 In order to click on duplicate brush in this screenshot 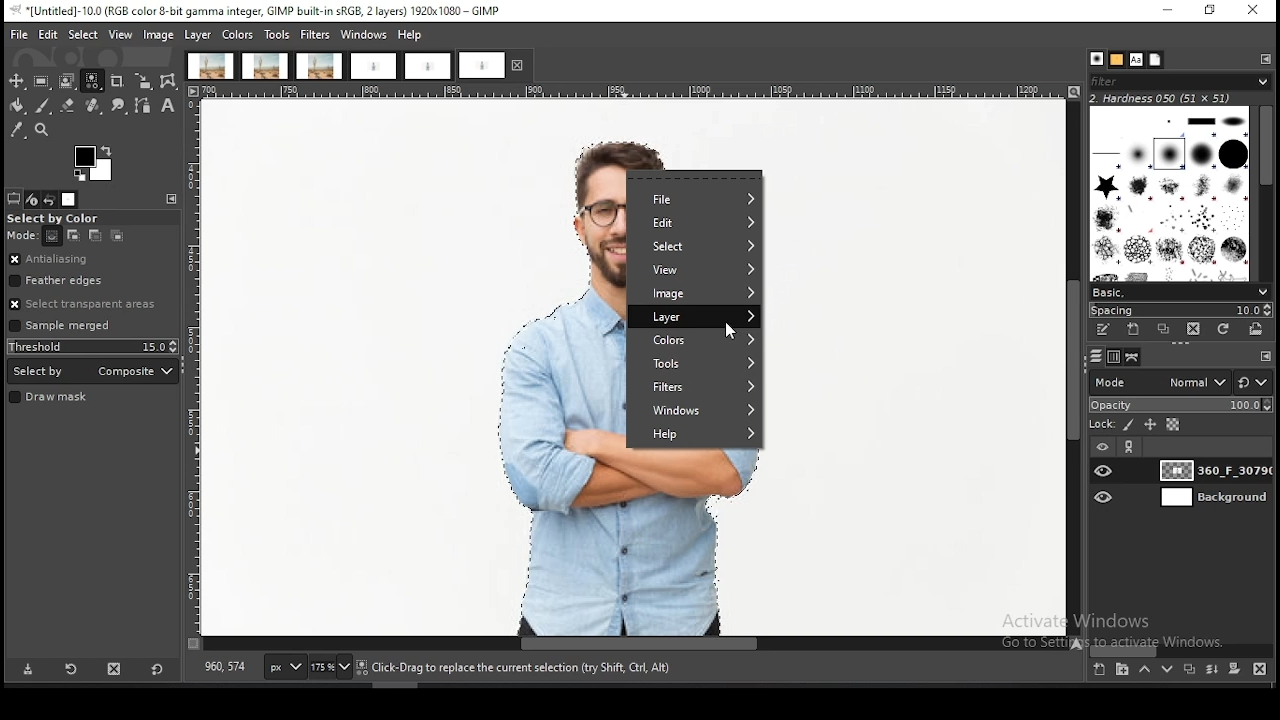, I will do `click(1165, 331)`.